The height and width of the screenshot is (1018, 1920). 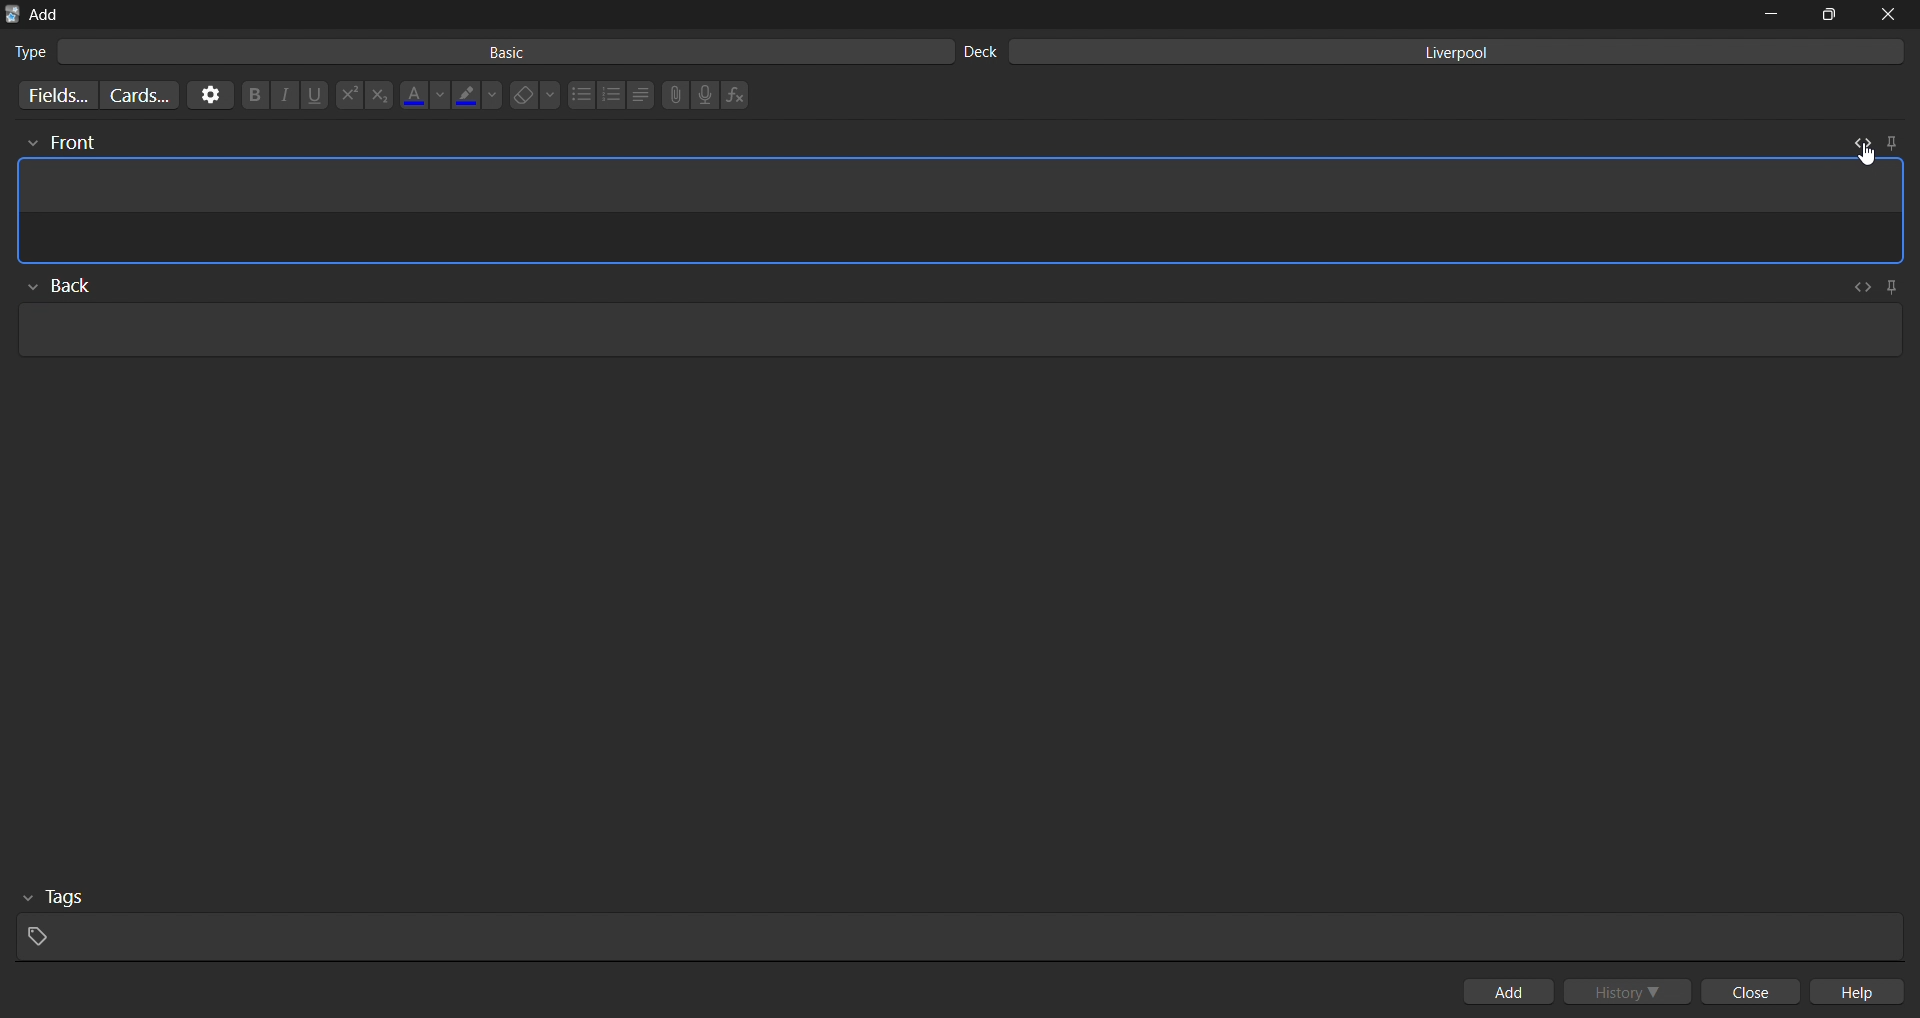 What do you see at coordinates (1858, 141) in the screenshot?
I see `toggle html editor` at bounding box center [1858, 141].